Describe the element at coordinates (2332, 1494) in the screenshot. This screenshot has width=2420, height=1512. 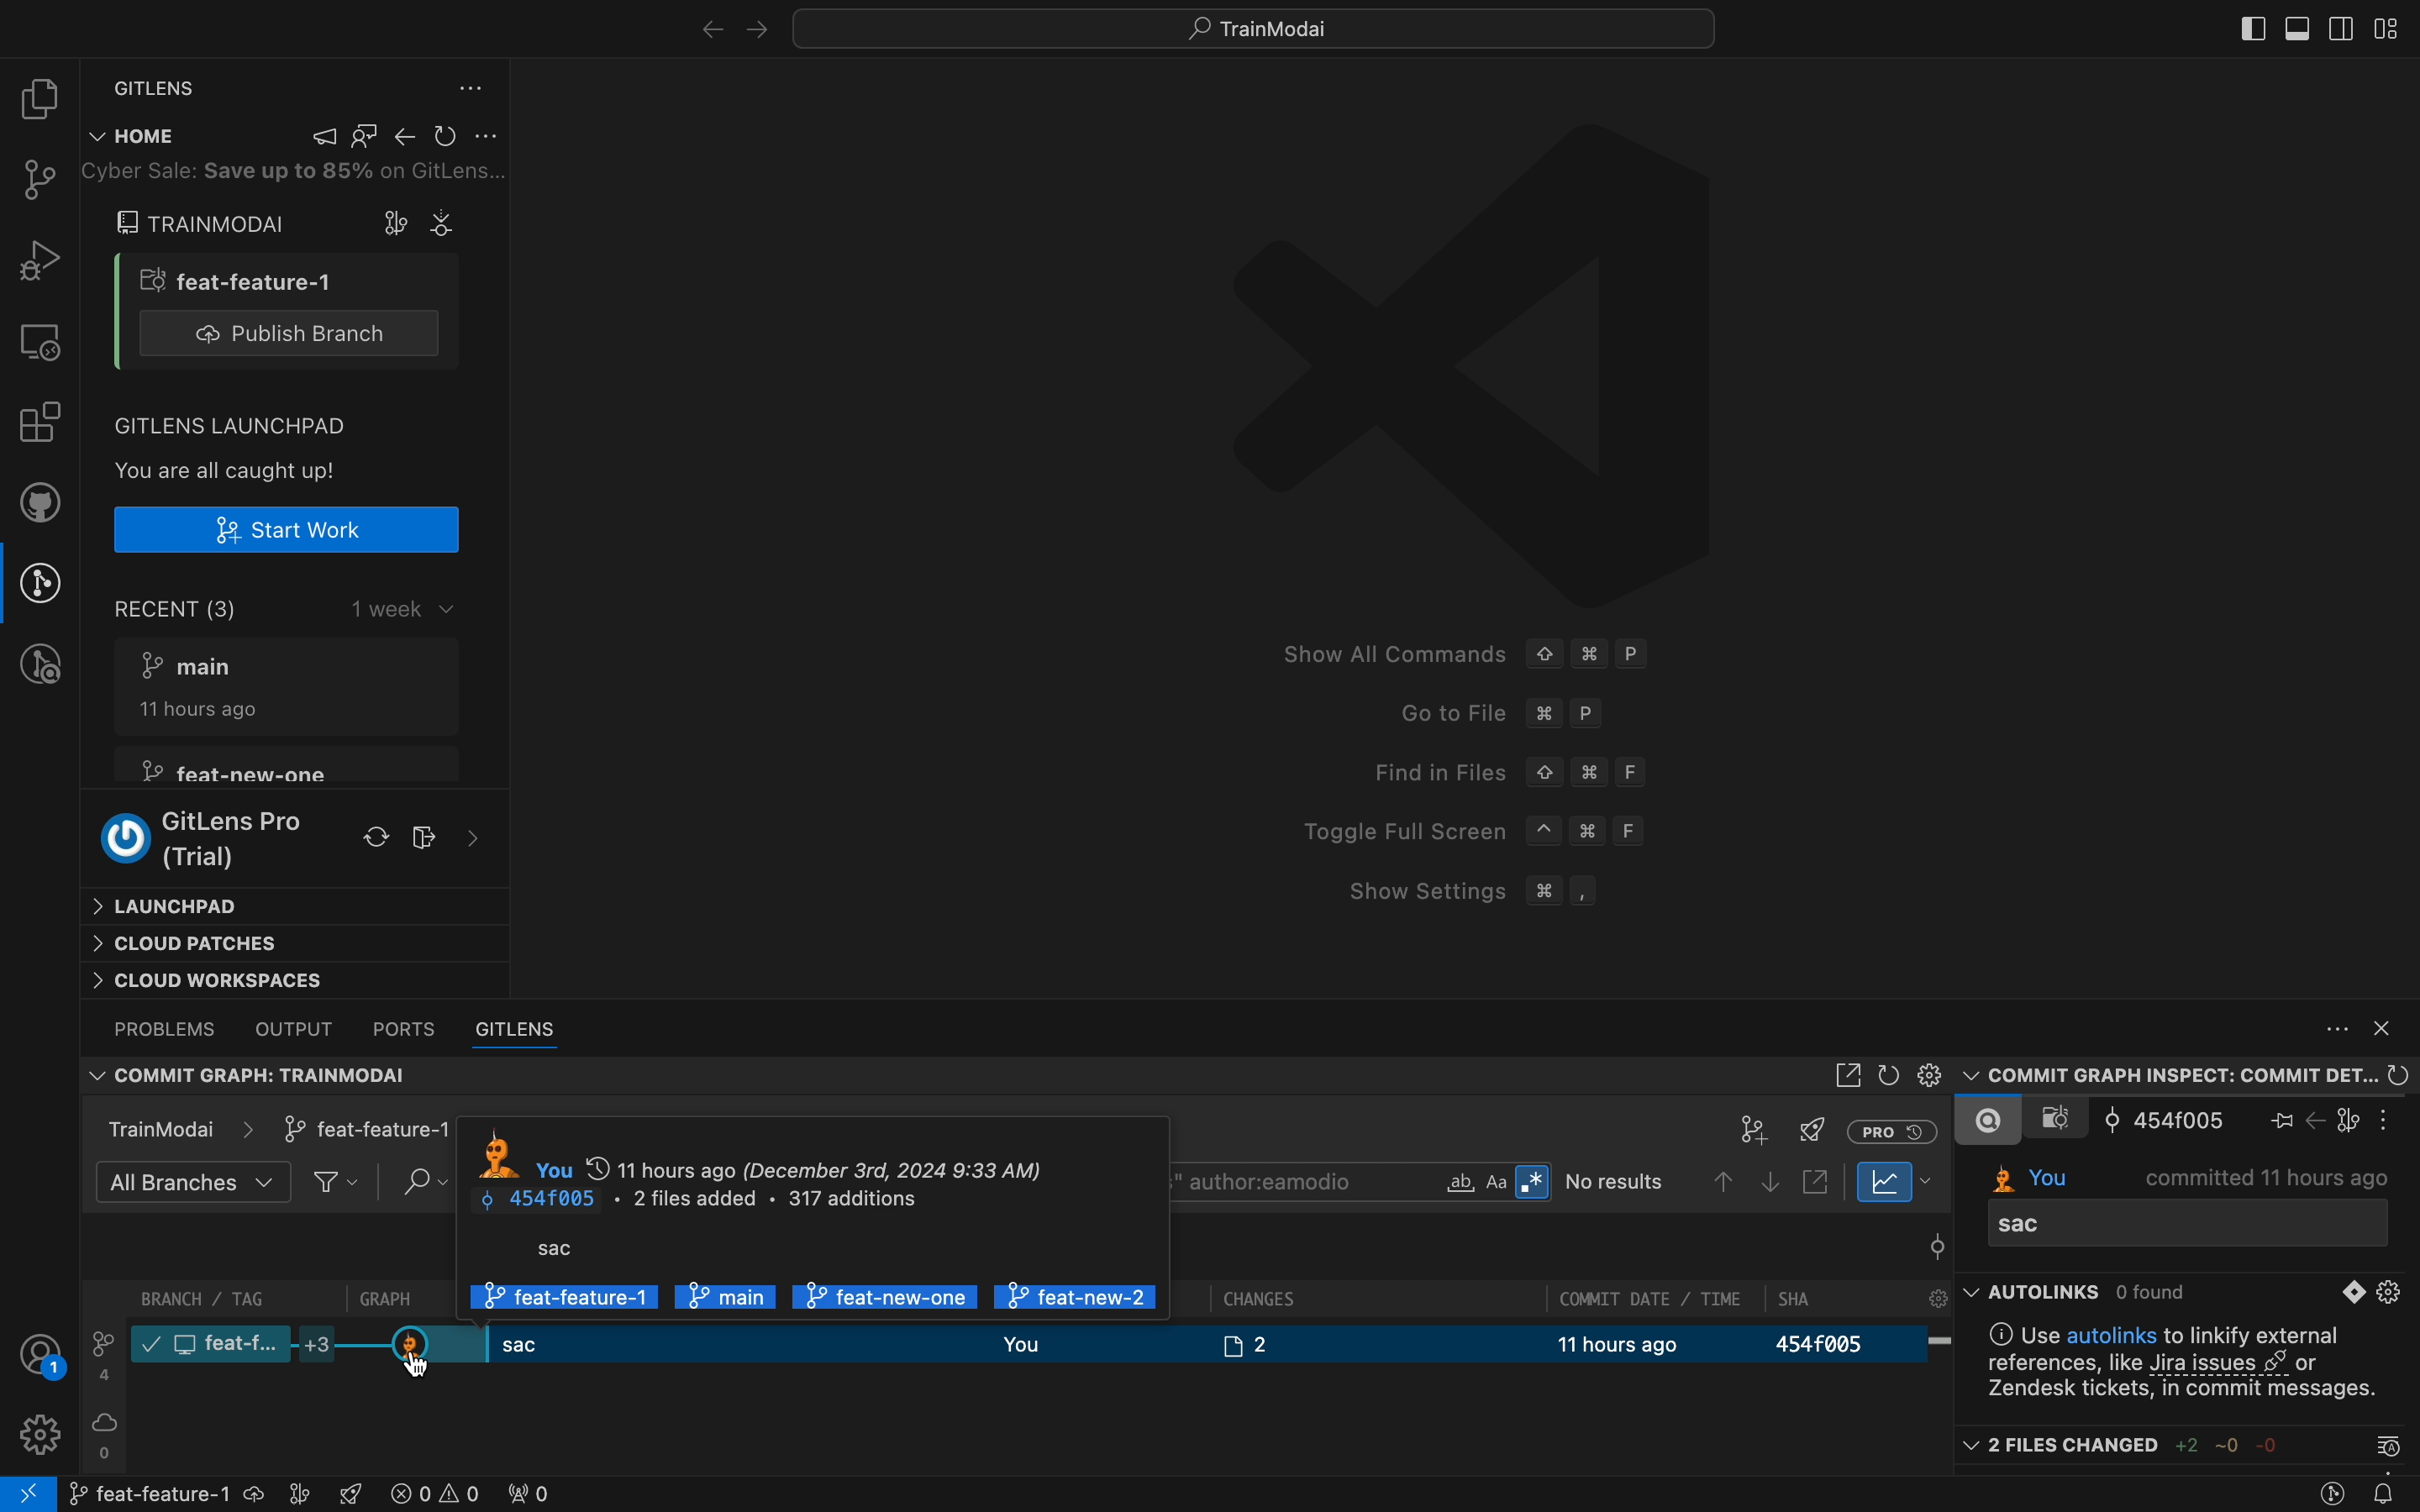
I see `gitlens` at that location.